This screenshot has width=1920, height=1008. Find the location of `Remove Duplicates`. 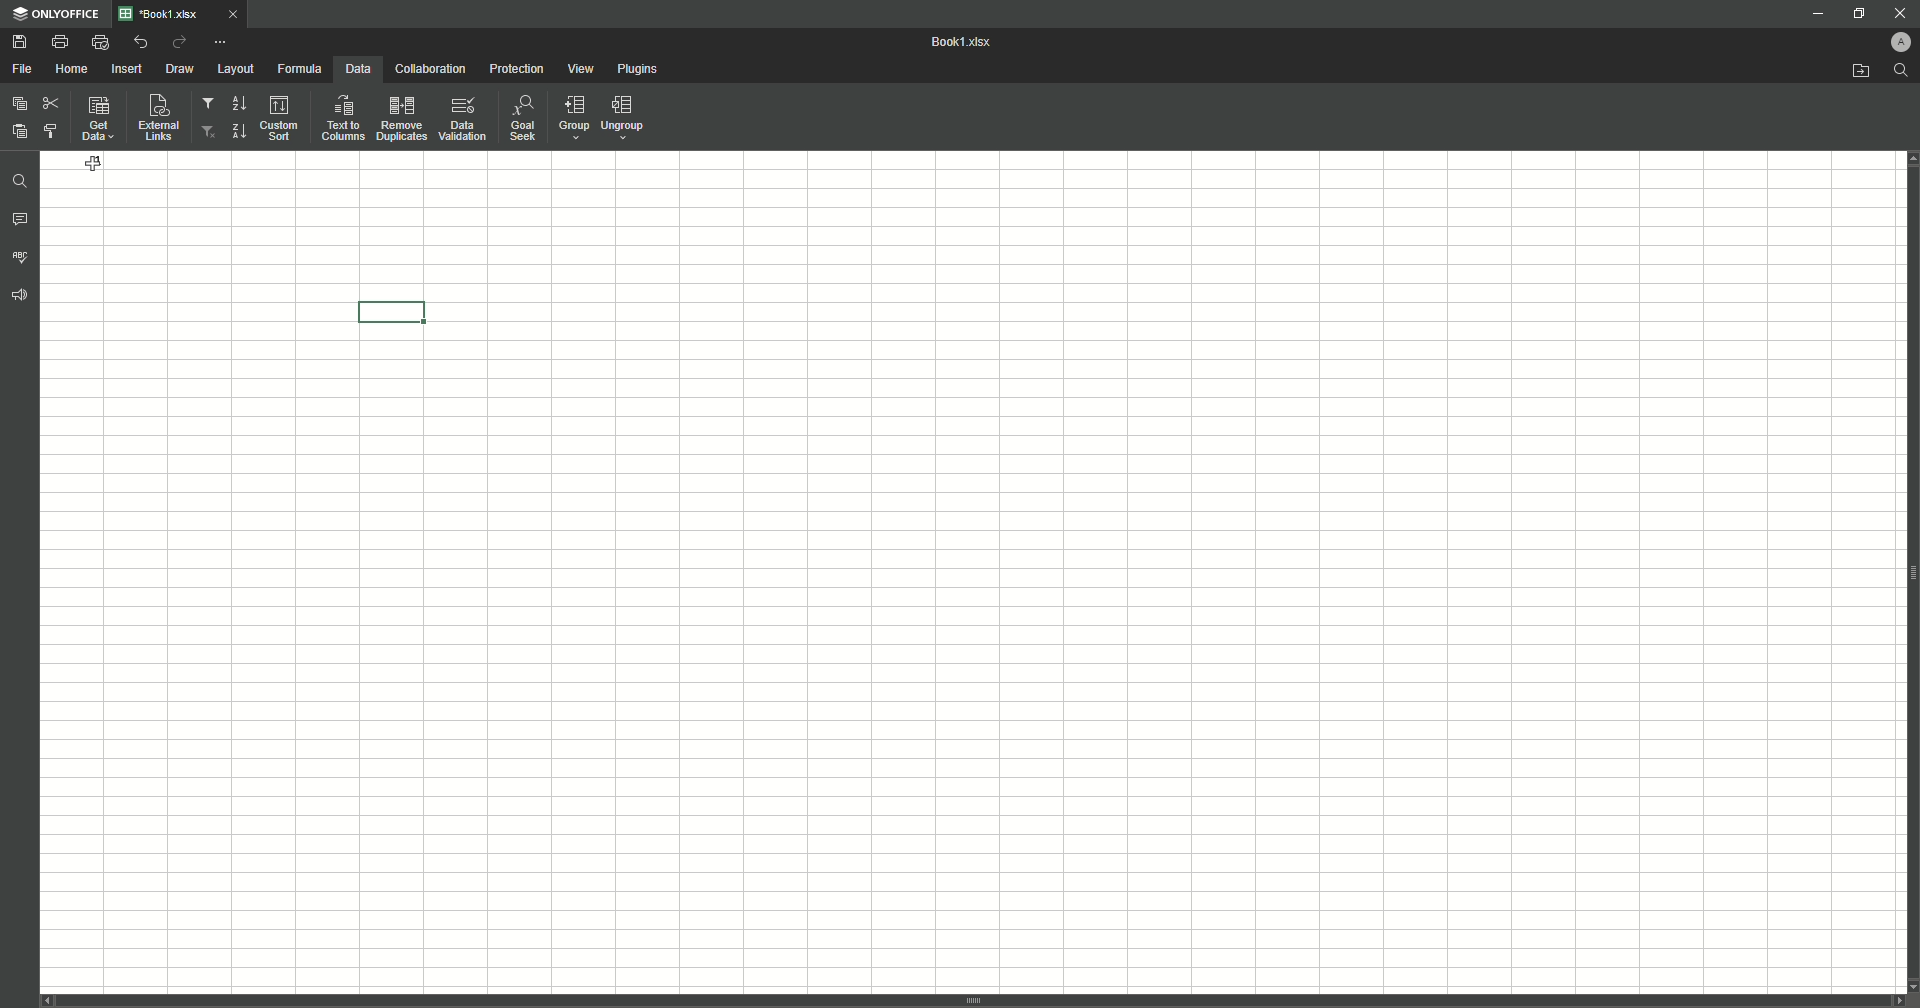

Remove Duplicates is located at coordinates (401, 118).